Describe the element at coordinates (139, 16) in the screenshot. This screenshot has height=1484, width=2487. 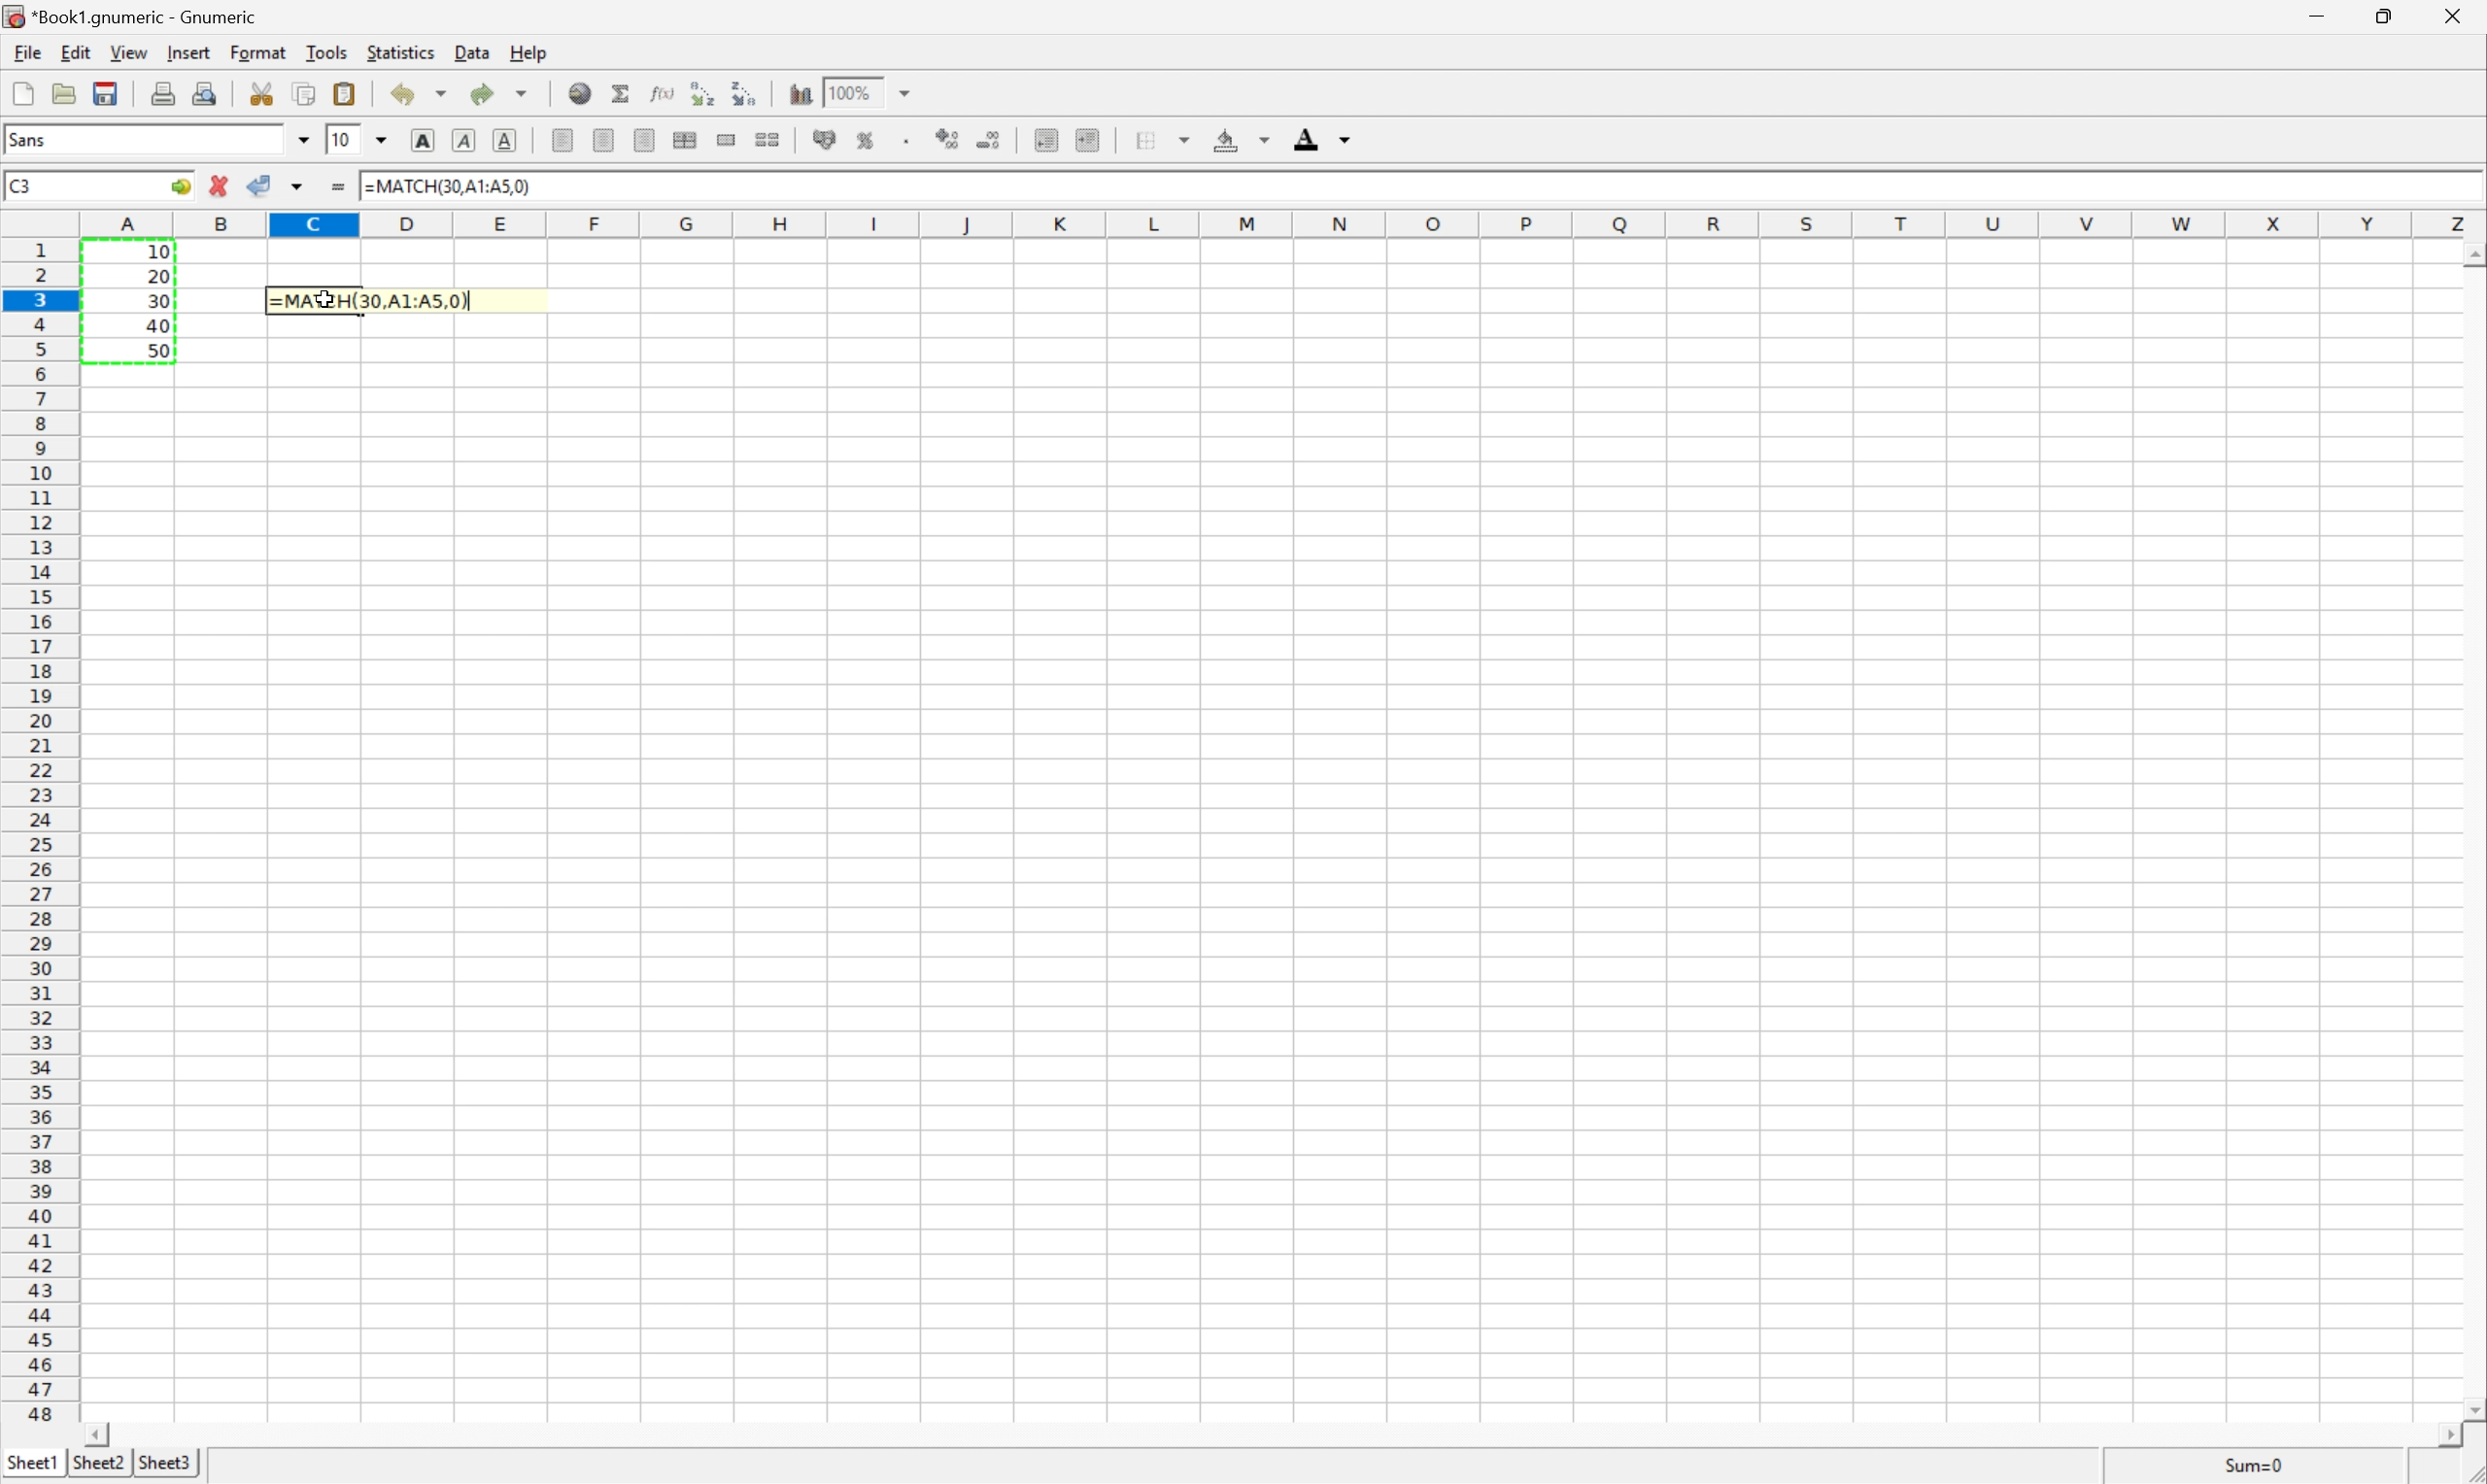
I see `*Book1.gnumeric - Gnumeric` at that location.